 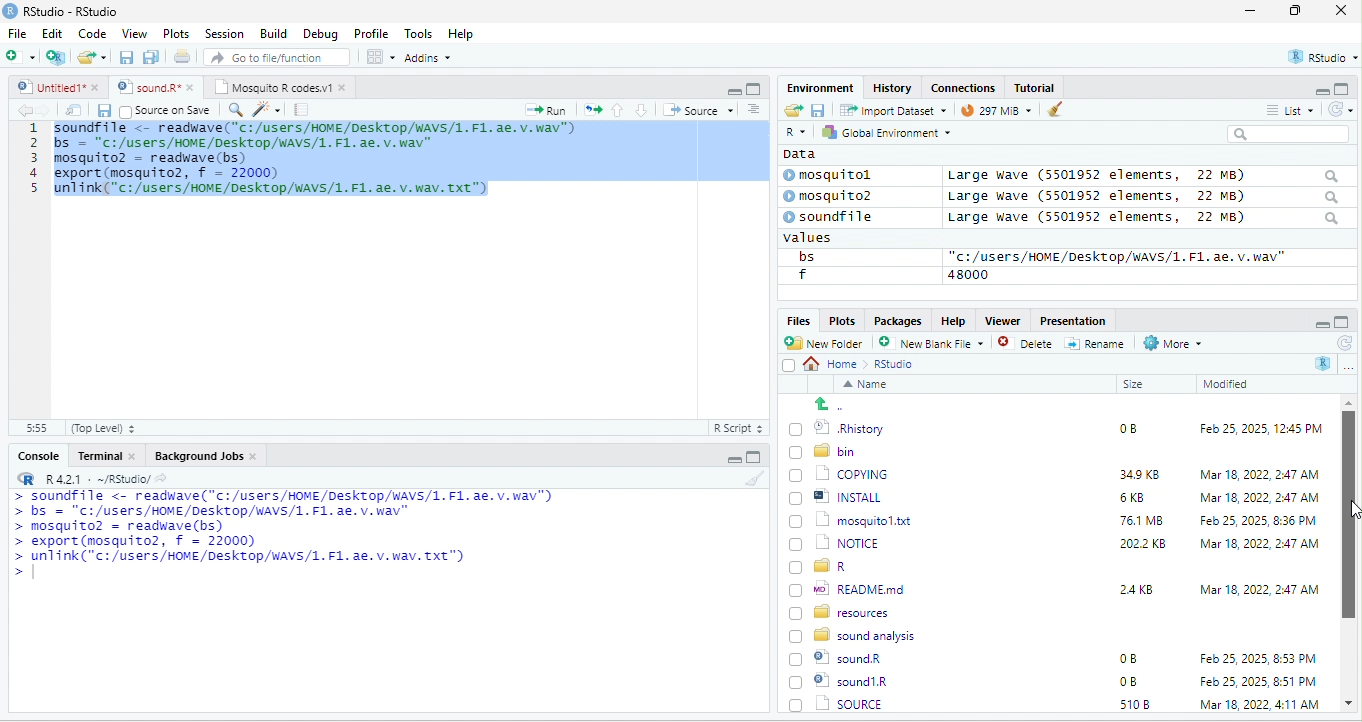 I want to click on Background Jobs, so click(x=205, y=455).